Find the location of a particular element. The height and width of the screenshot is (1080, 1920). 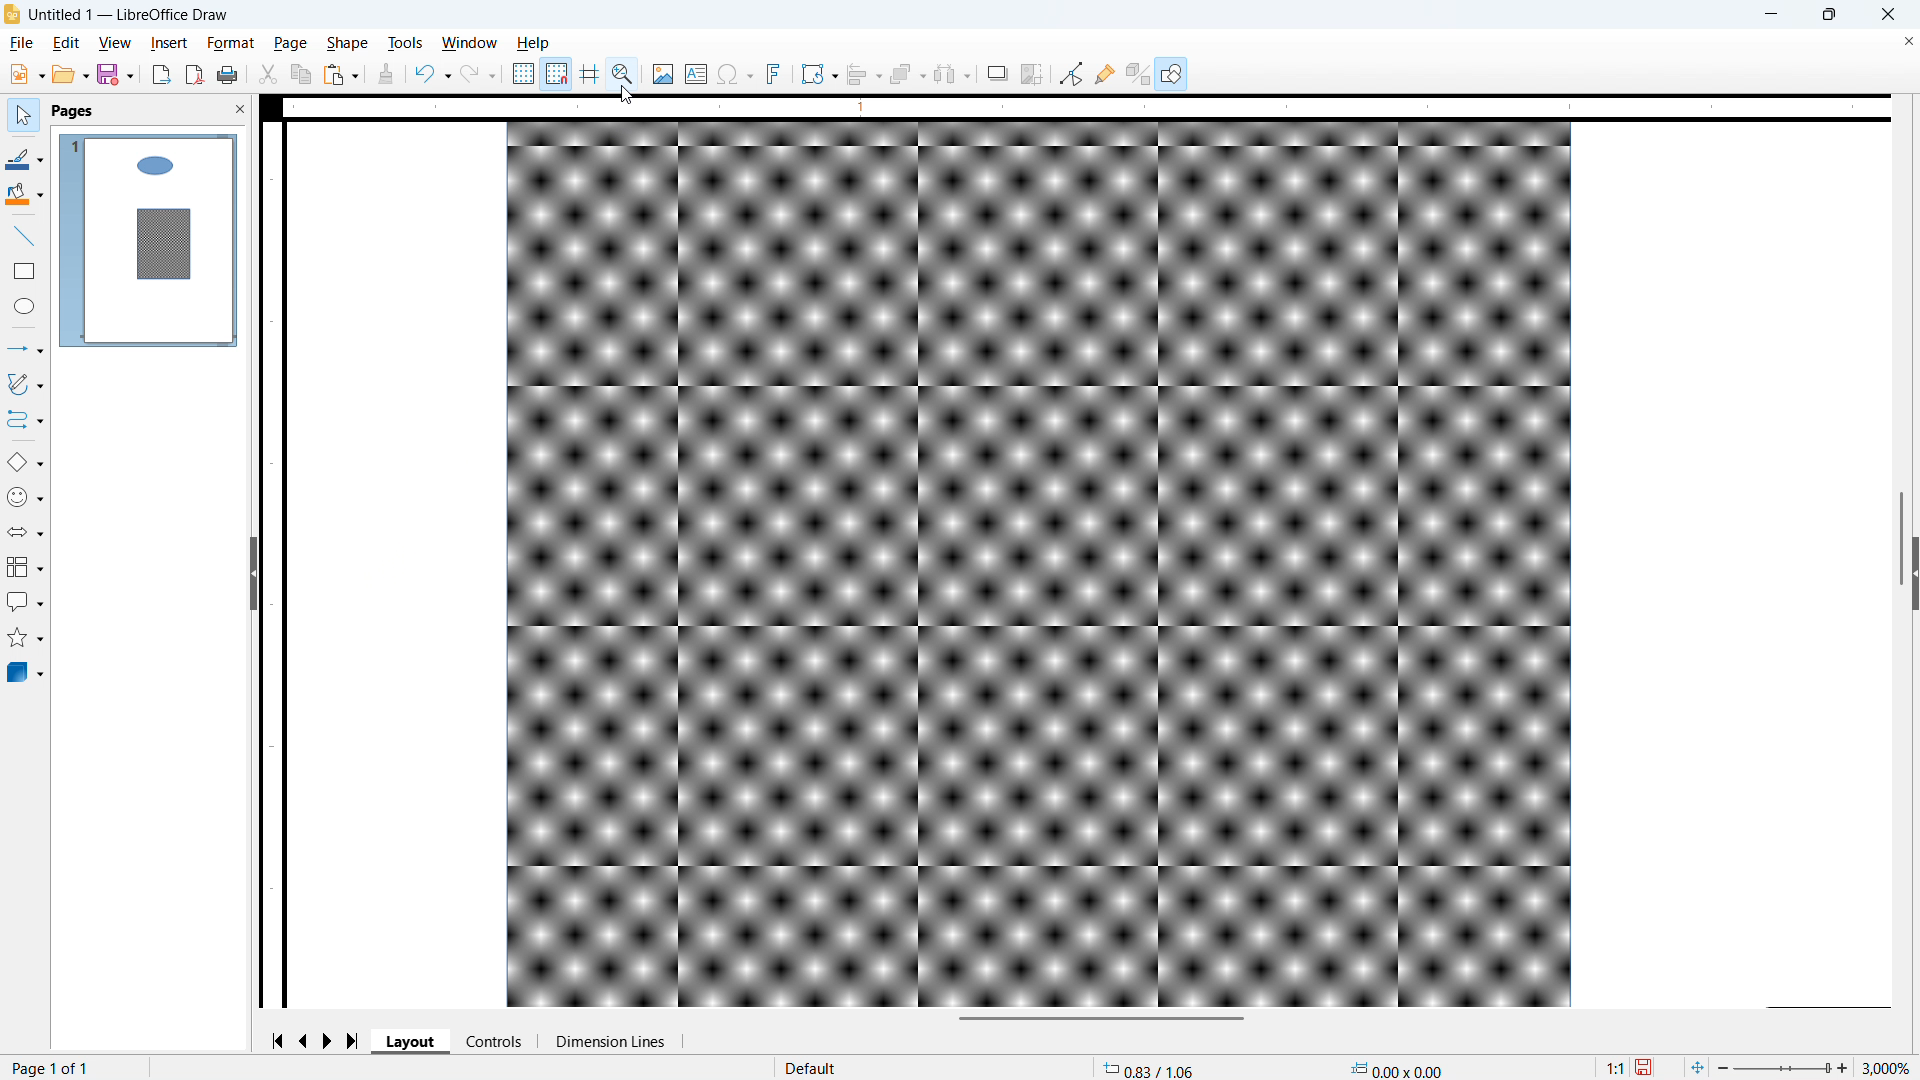

Export as PDF  is located at coordinates (194, 75).